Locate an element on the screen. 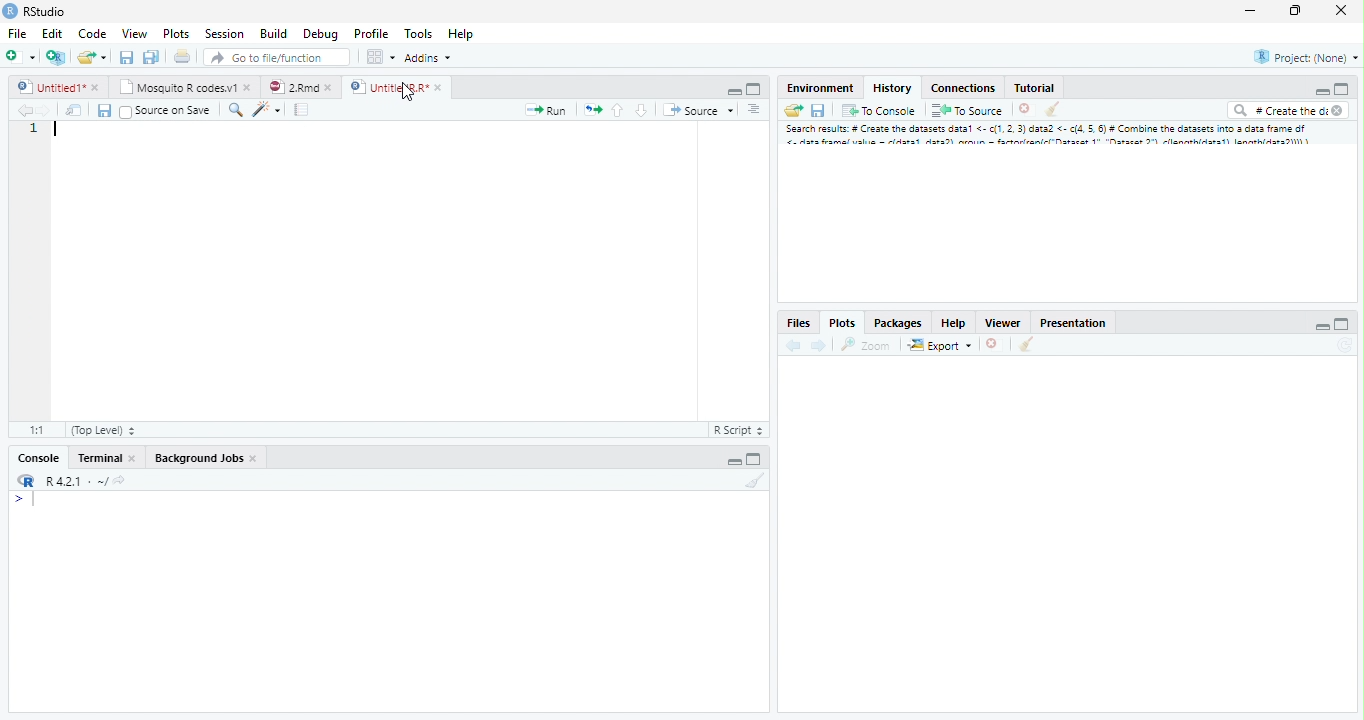 The height and width of the screenshot is (720, 1364). Clear console is located at coordinates (1055, 111).